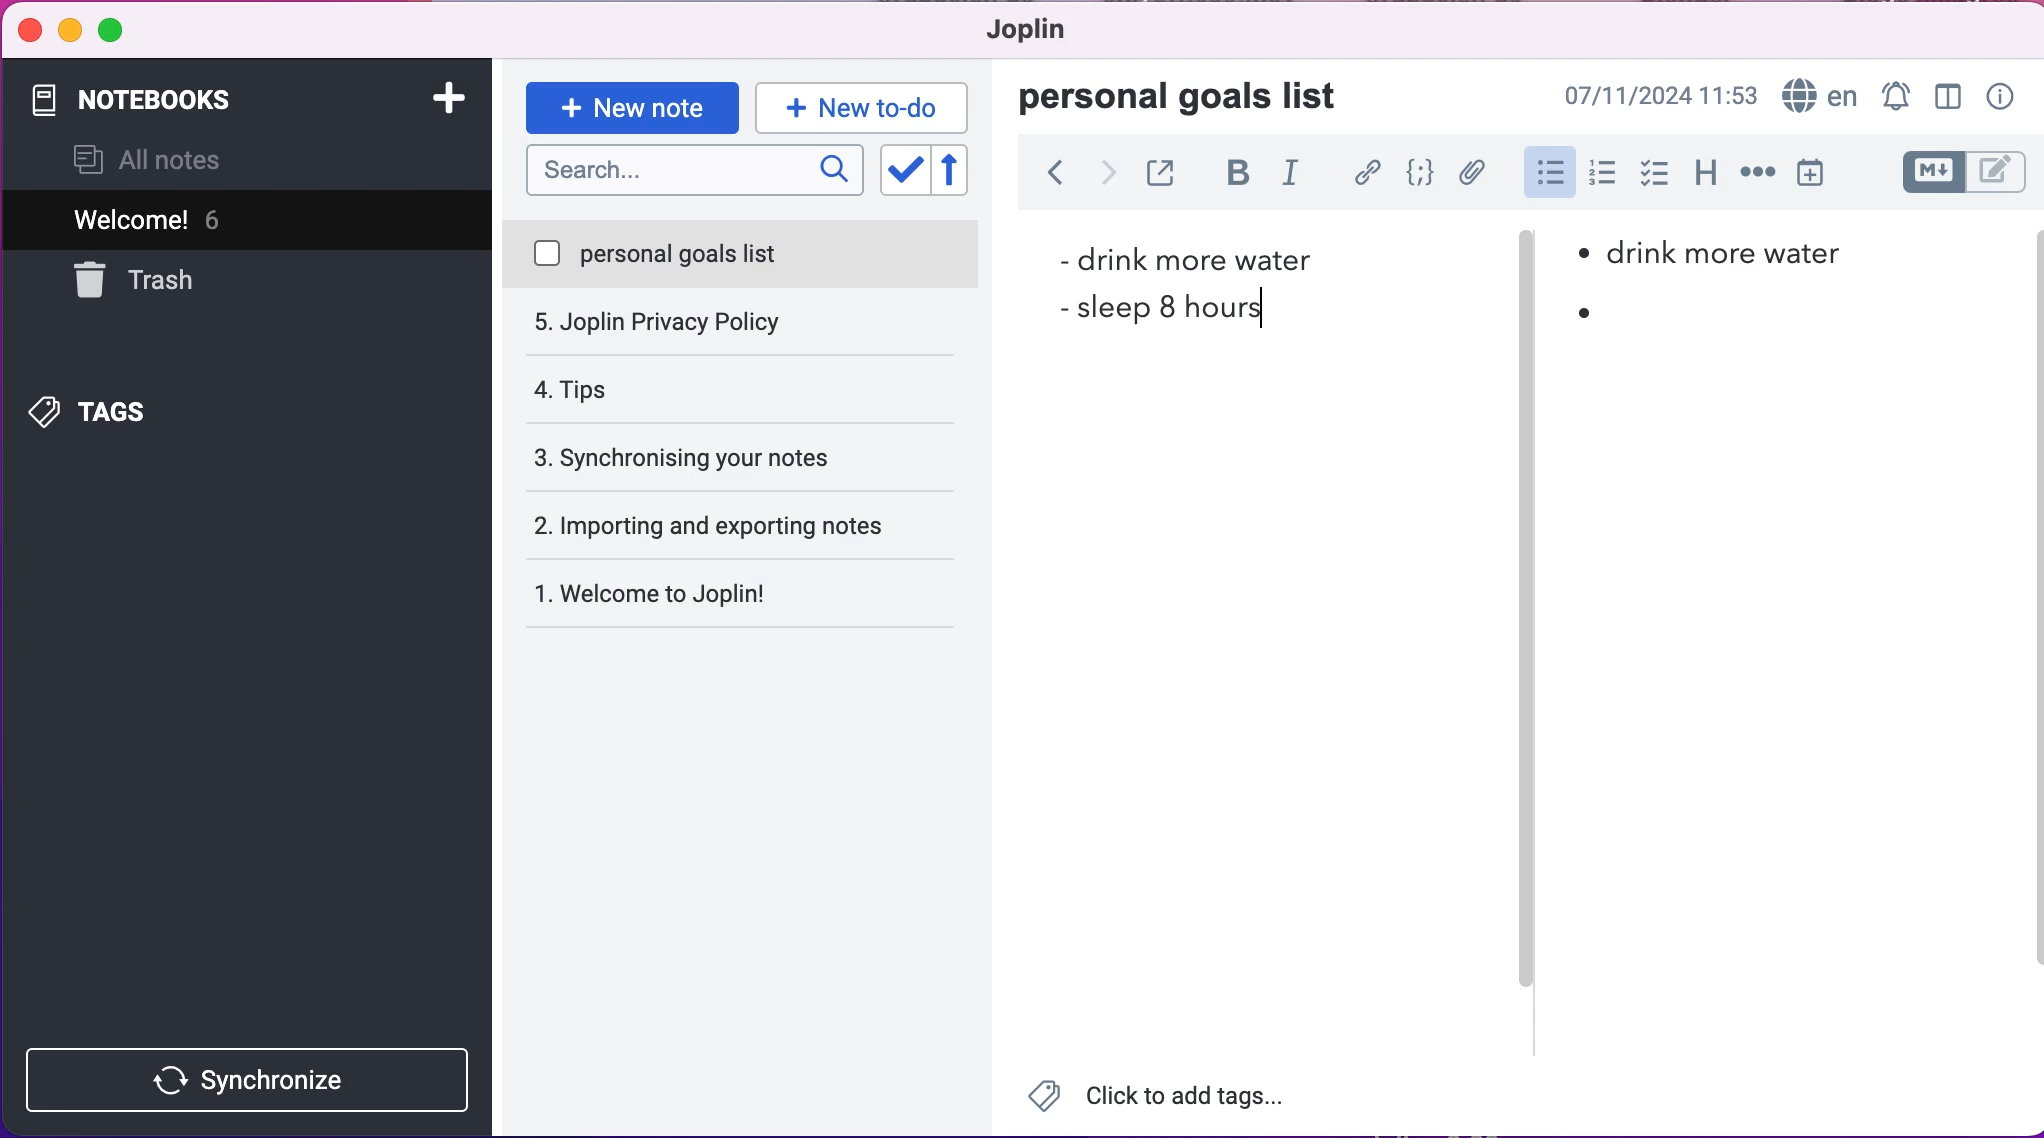  What do you see at coordinates (1525, 300) in the screenshot?
I see `vertical slider` at bounding box center [1525, 300].